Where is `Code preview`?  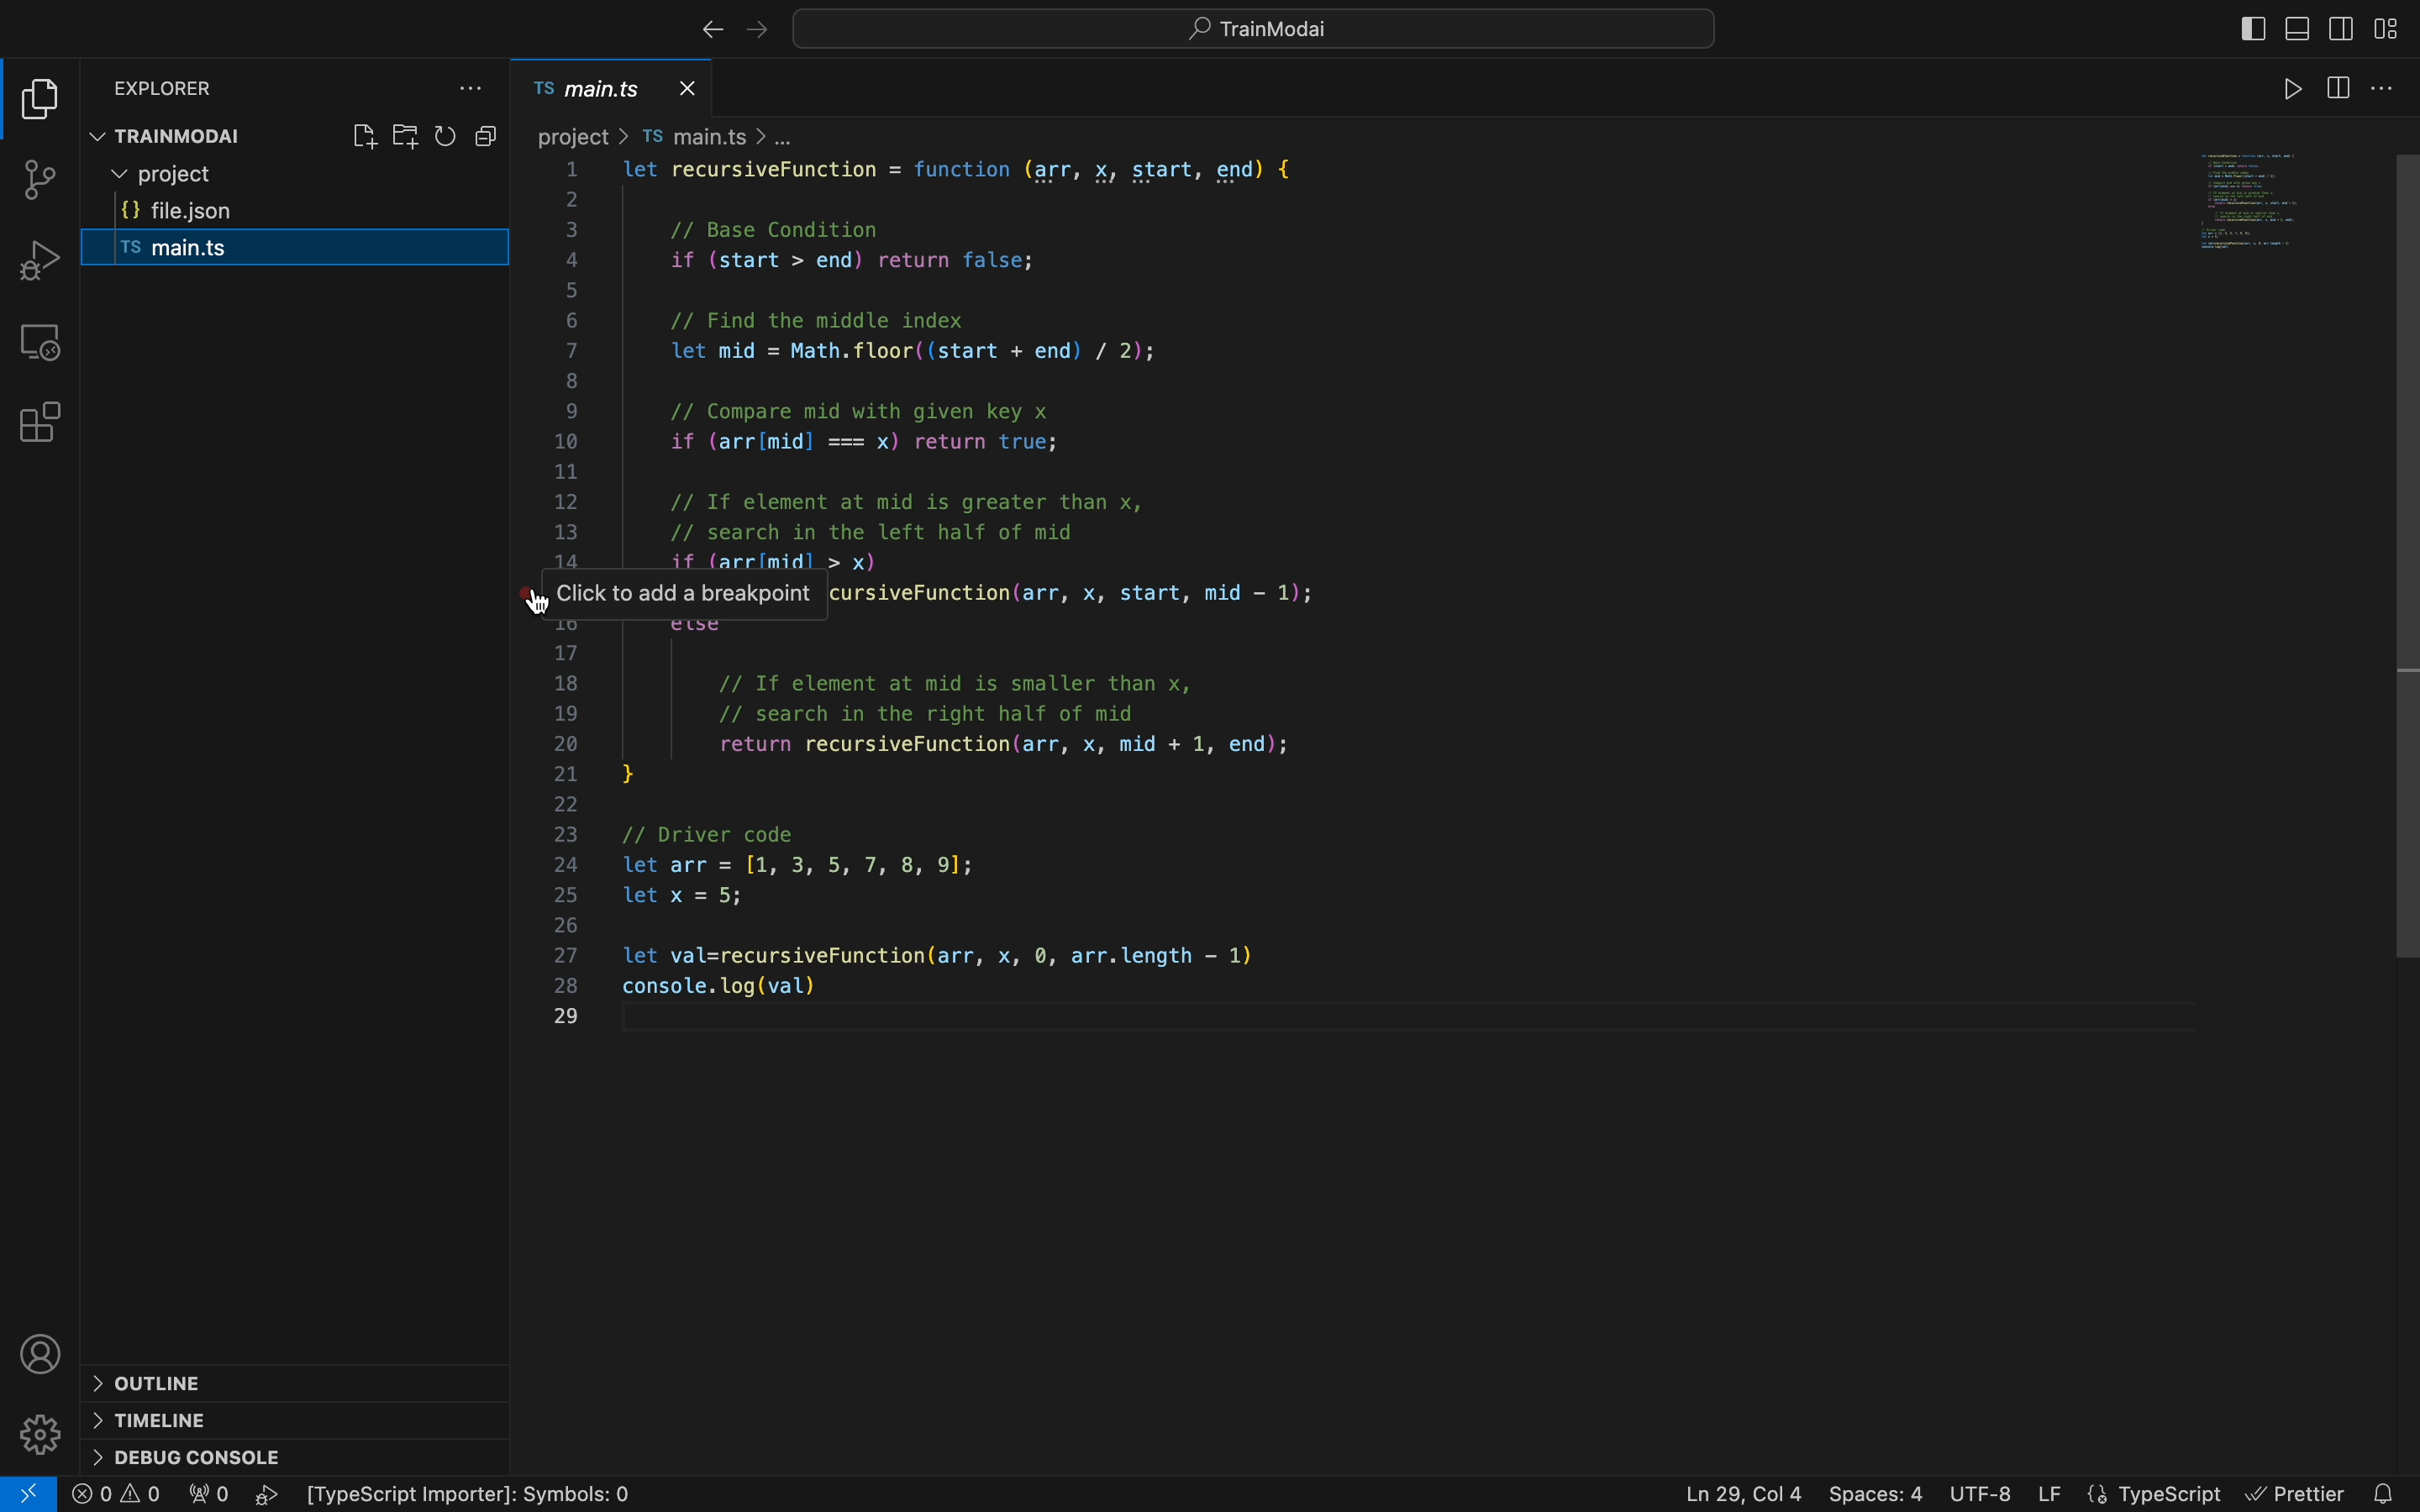
Code preview is located at coordinates (2254, 202).